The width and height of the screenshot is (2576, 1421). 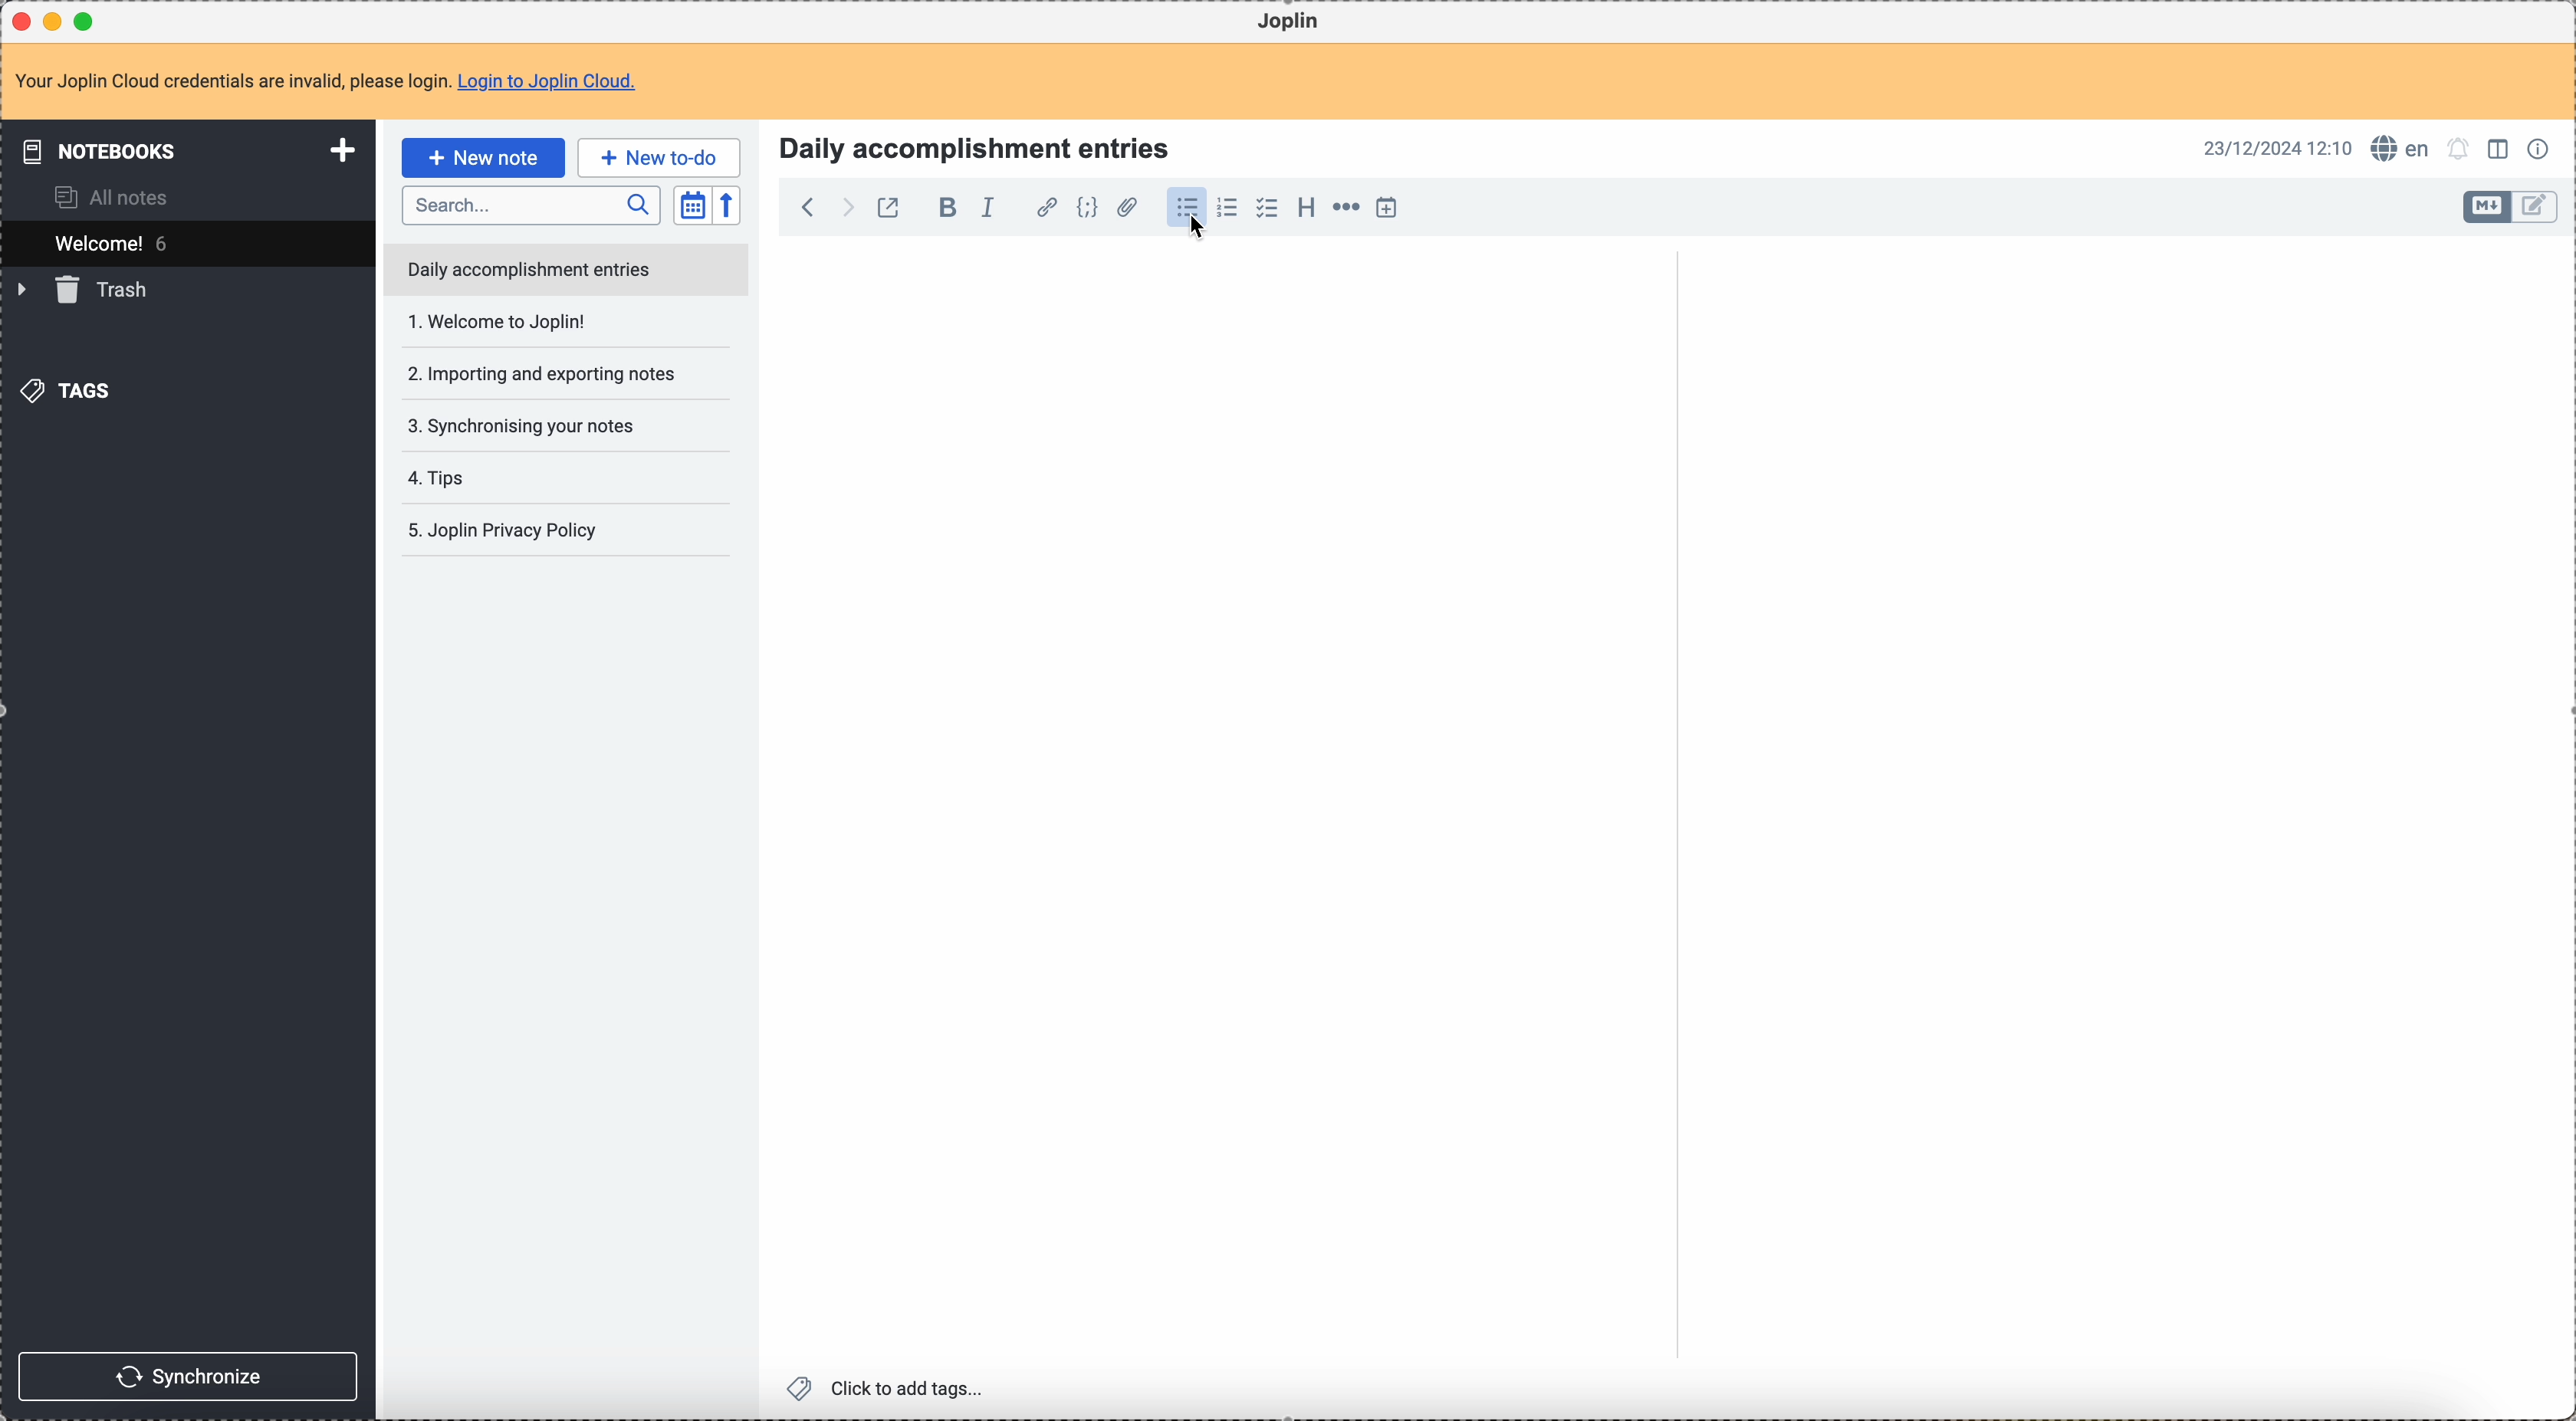 I want to click on toggle edit layout, so click(x=2488, y=207).